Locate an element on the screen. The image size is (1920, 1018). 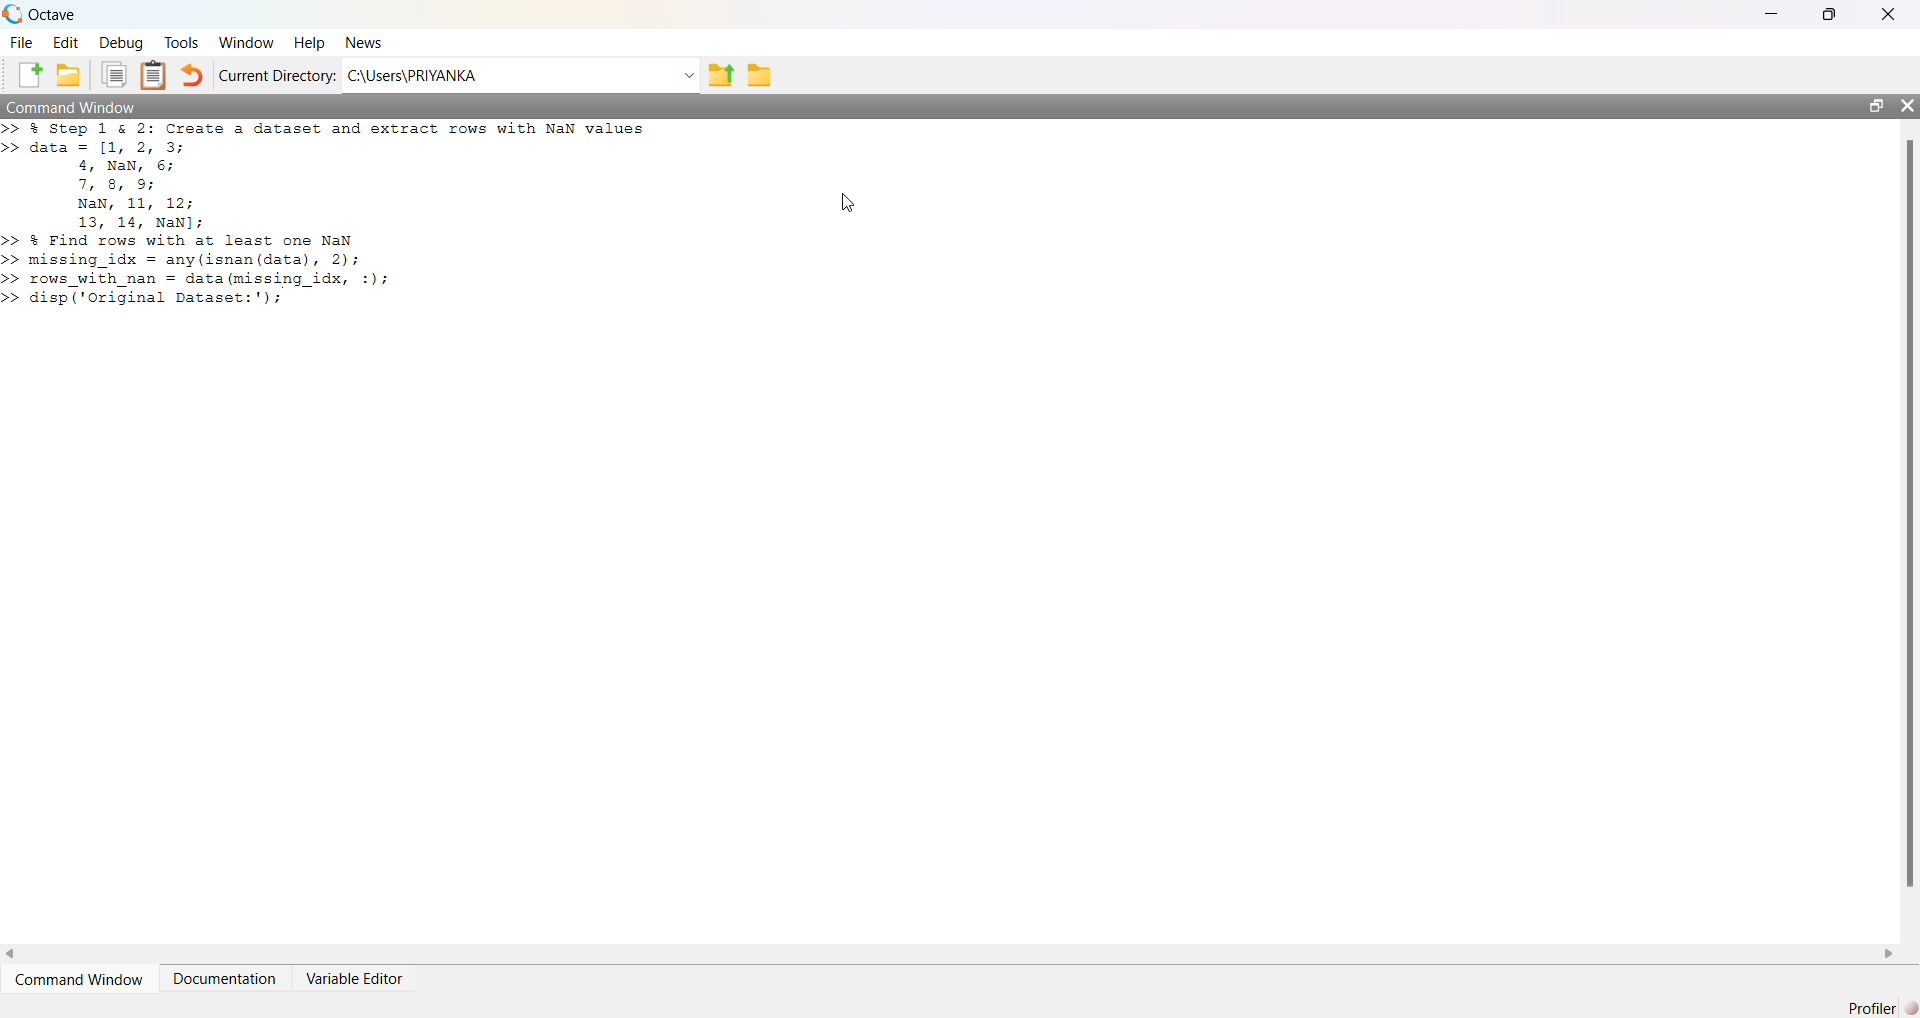
Edit is located at coordinates (66, 43).